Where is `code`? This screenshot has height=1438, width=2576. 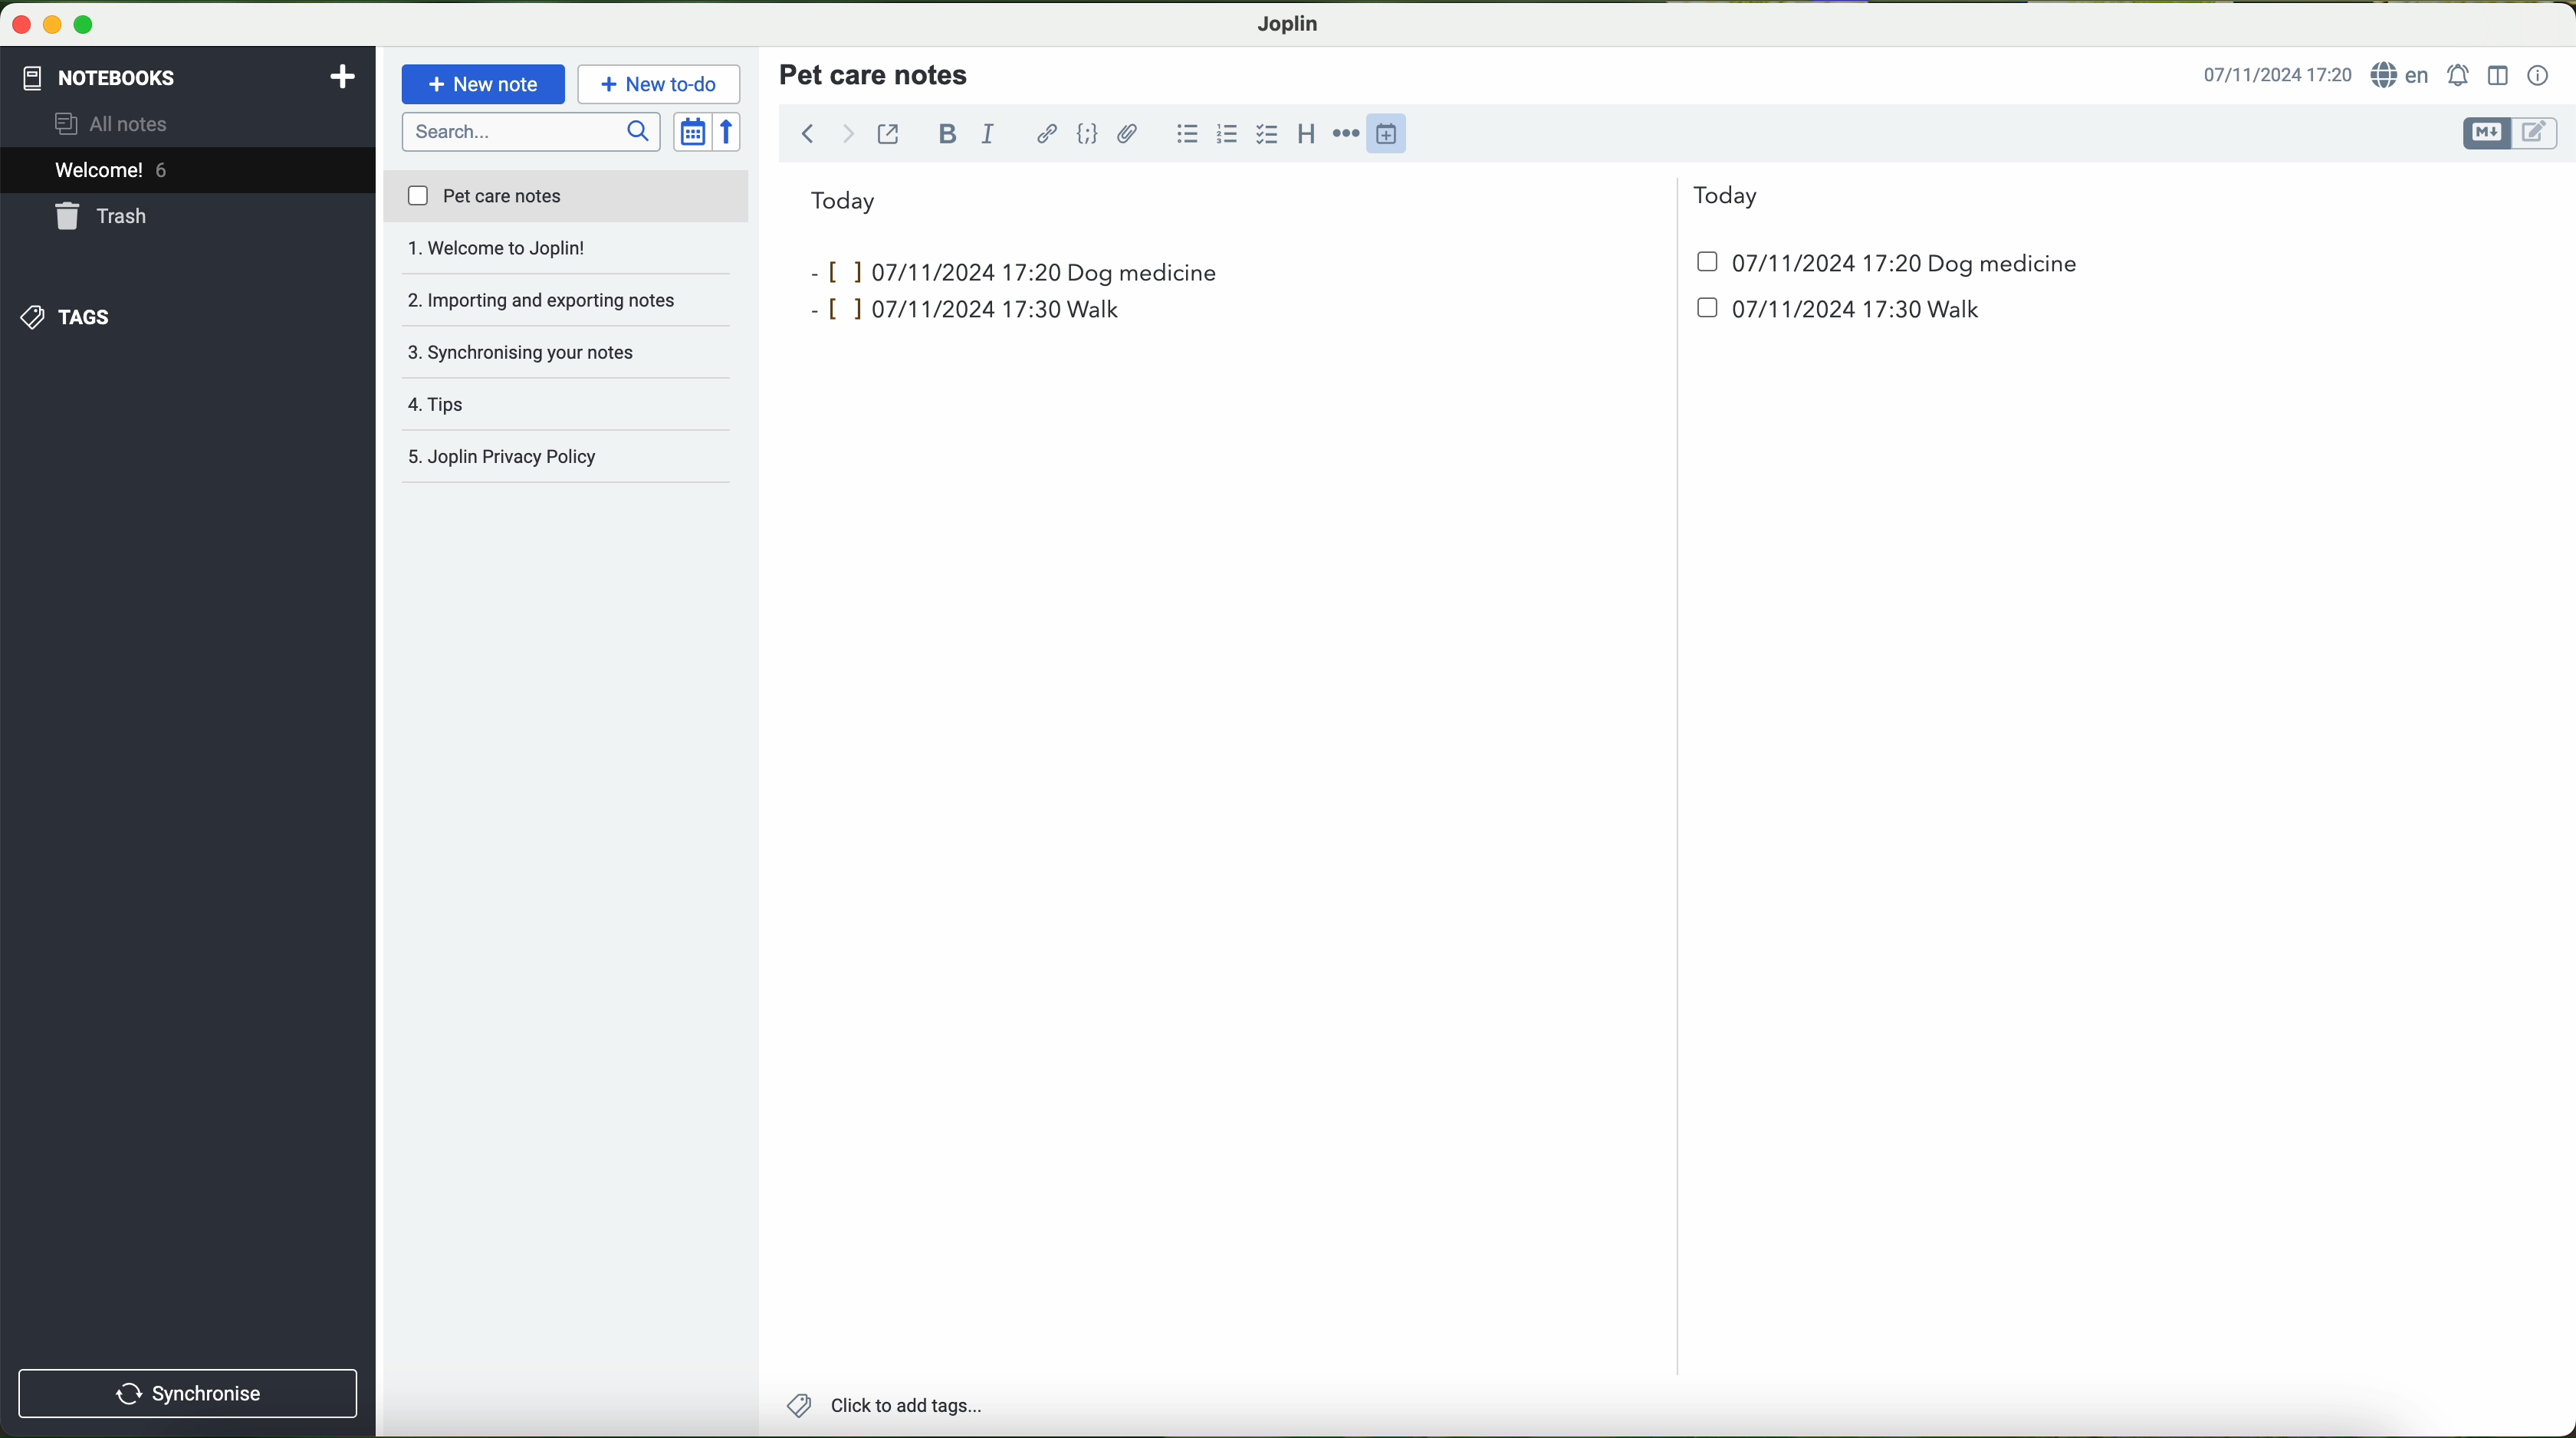
code is located at coordinates (1087, 133).